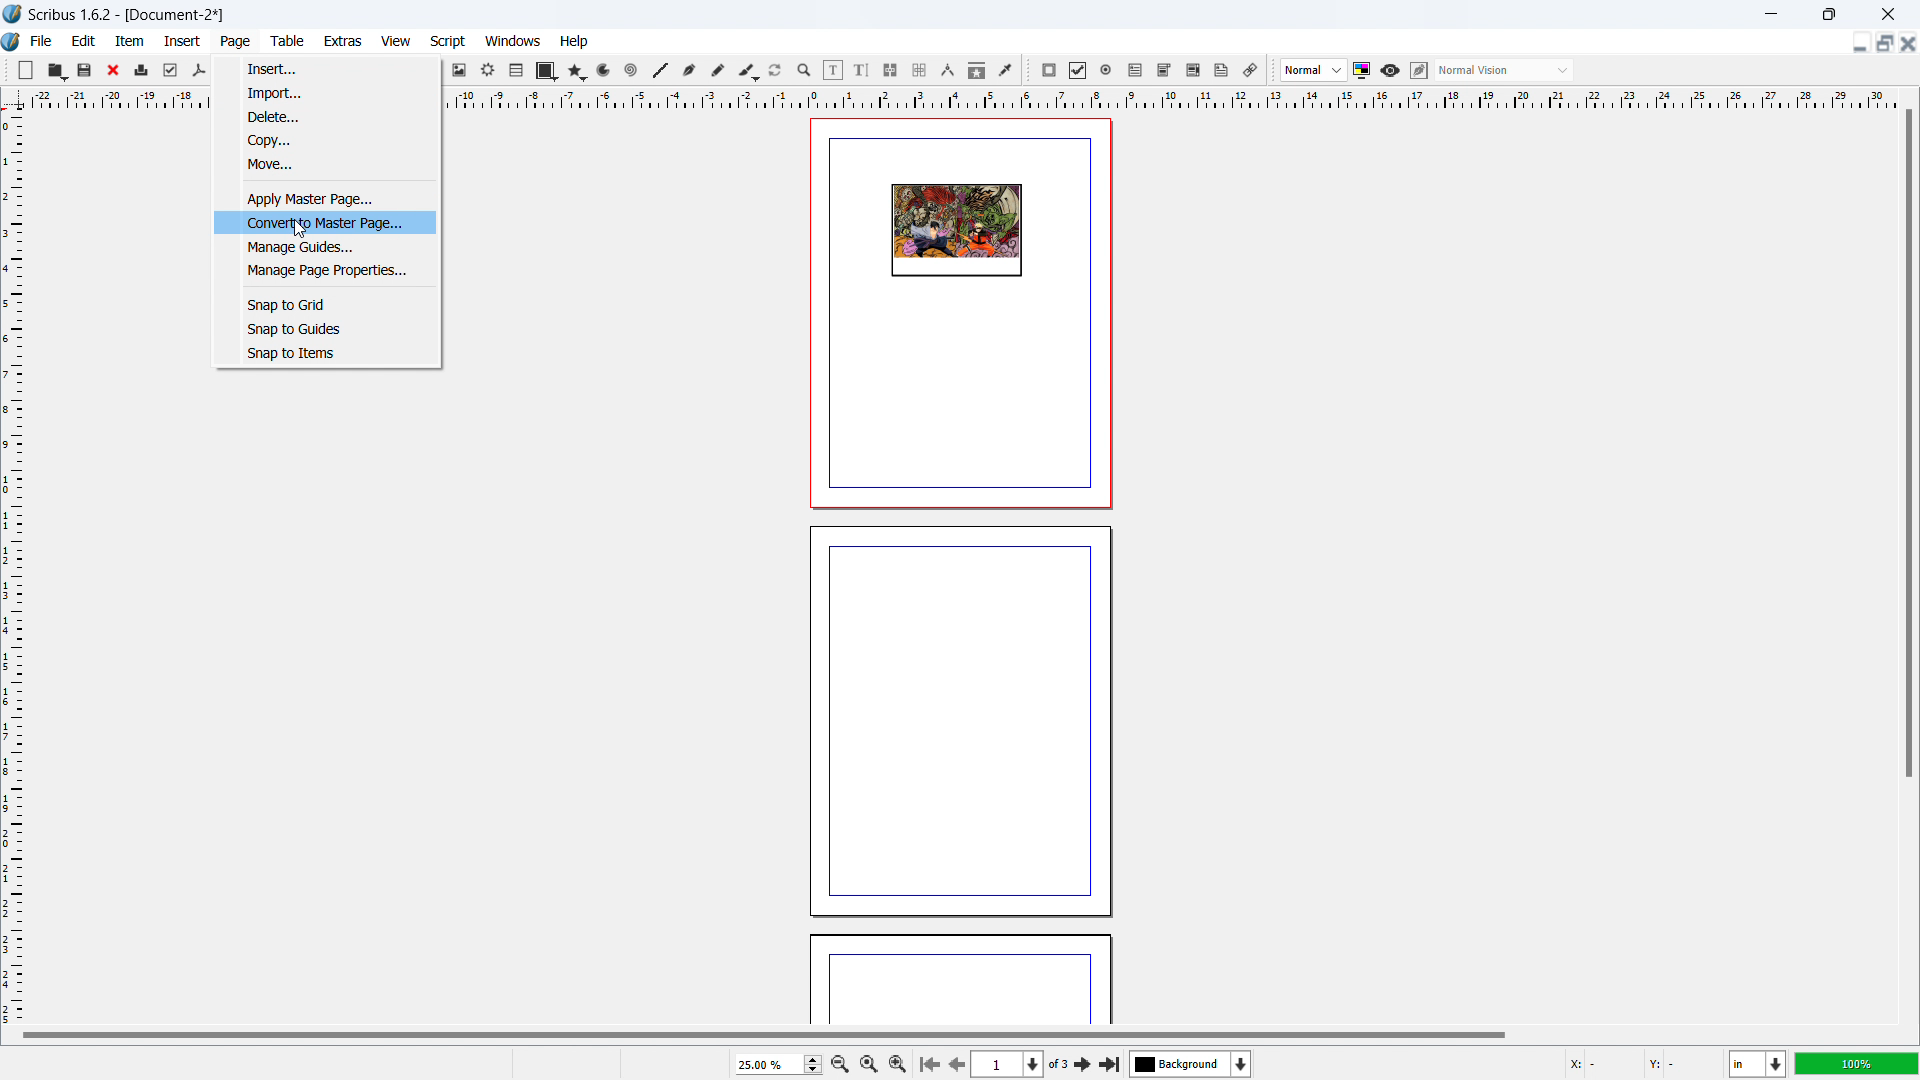 This screenshot has height=1080, width=1920. I want to click on page, so click(237, 42).